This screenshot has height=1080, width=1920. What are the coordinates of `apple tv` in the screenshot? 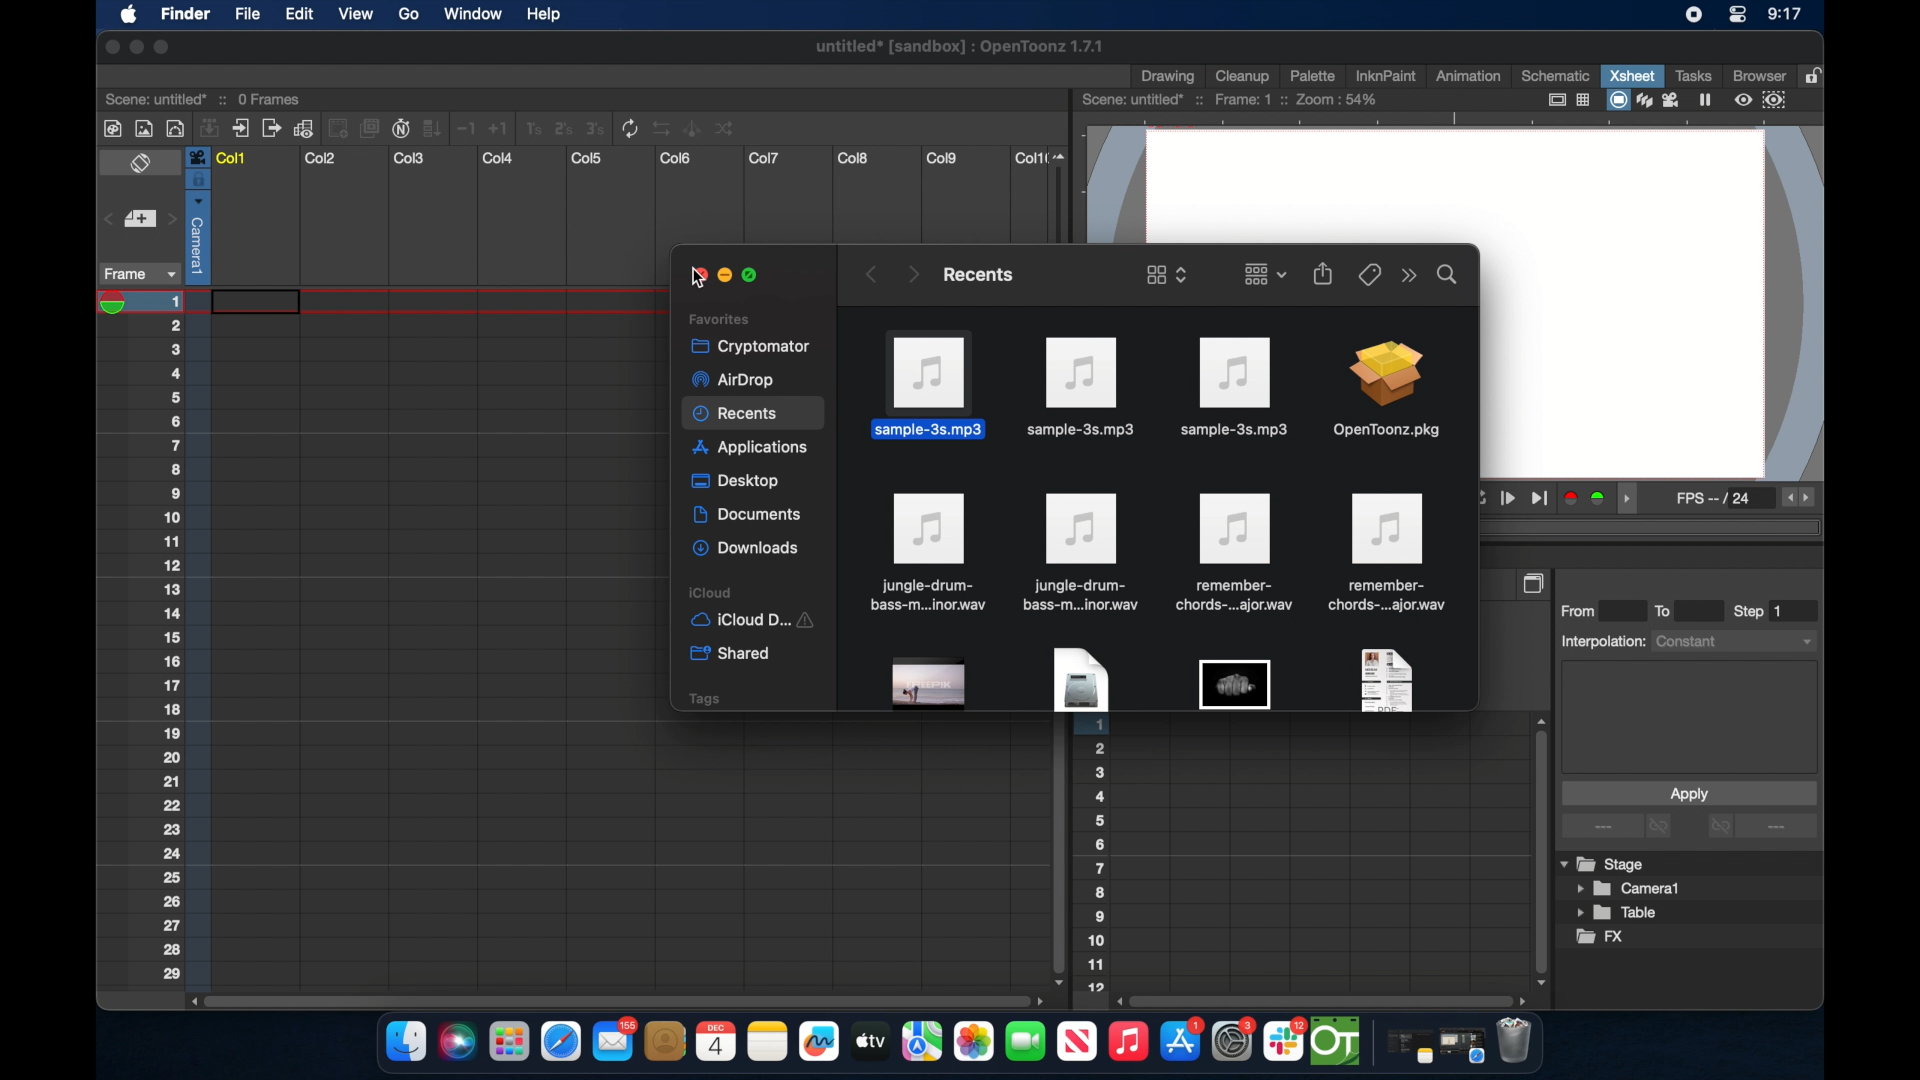 It's located at (869, 1041).